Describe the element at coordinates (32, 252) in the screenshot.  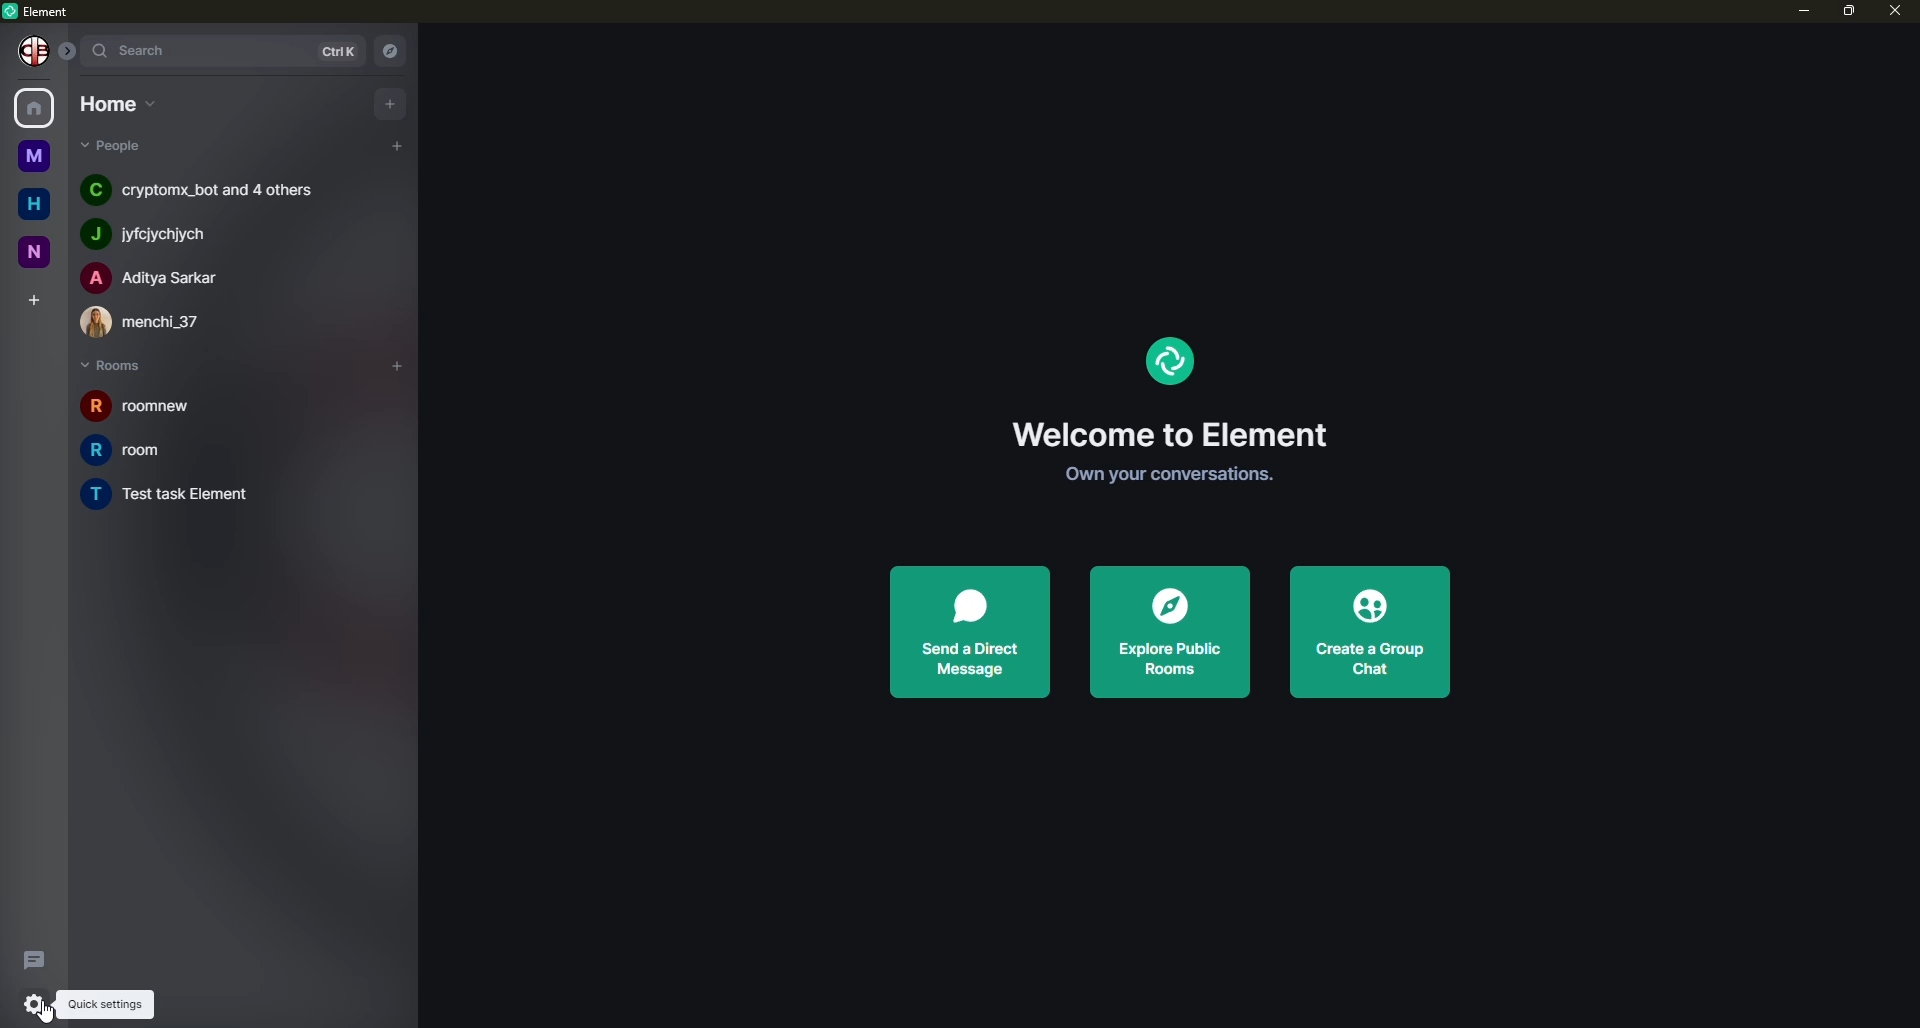
I see `new` at that location.